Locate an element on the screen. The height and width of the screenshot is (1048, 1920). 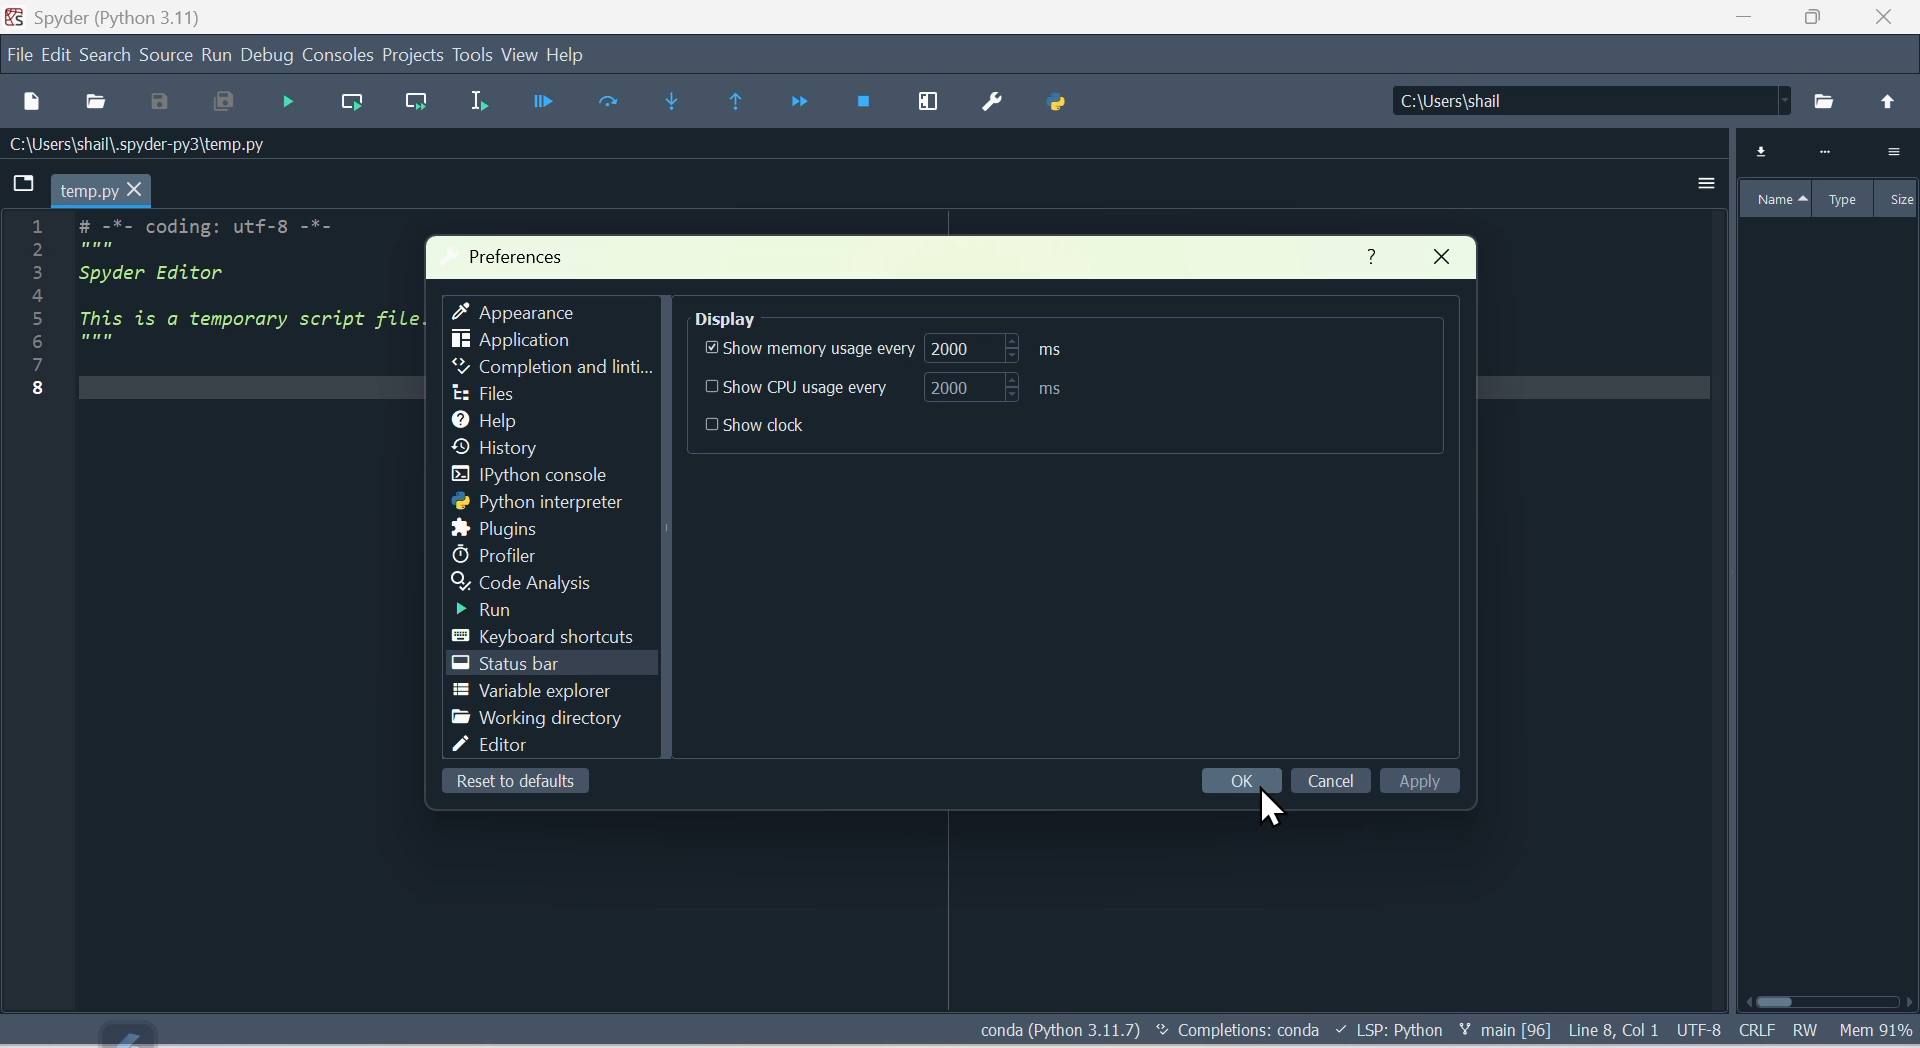
code - # -*- coding: utf-8 2 3 Spyder Editor 4 5 This is a temporary script file. 6 """ is located at coordinates (209, 302).